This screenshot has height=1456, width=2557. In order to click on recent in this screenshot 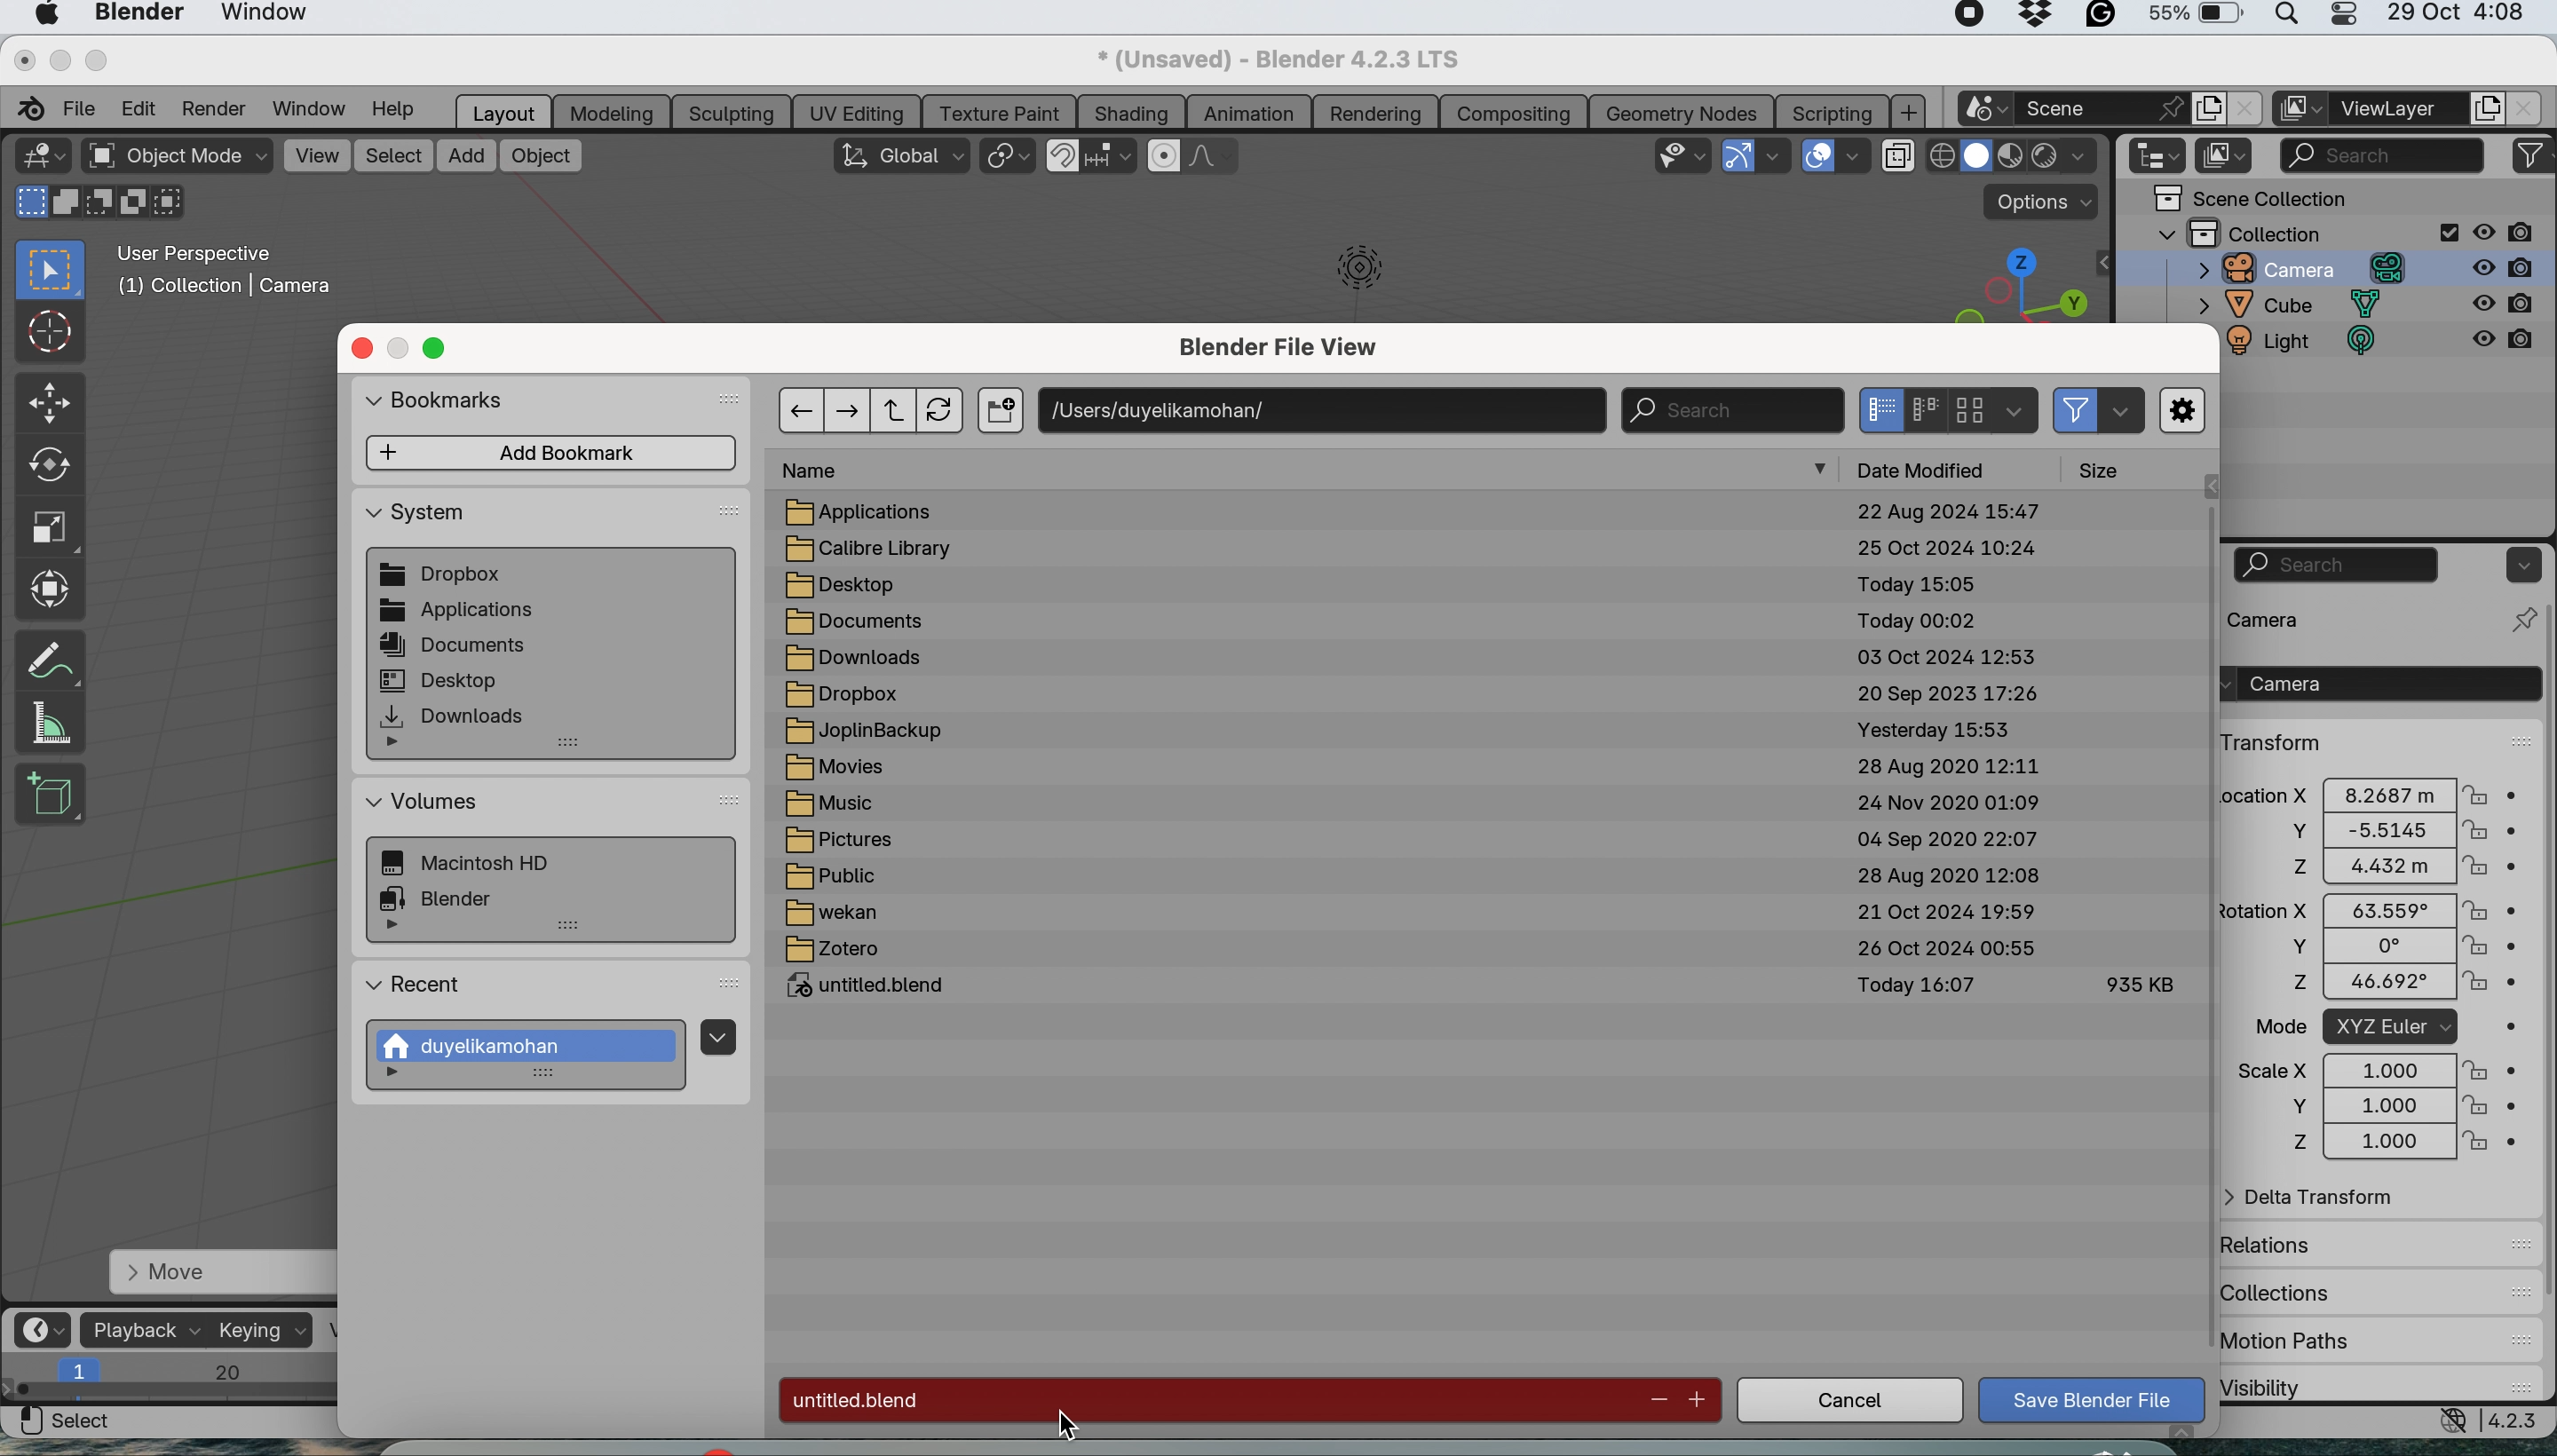, I will do `click(418, 988)`.